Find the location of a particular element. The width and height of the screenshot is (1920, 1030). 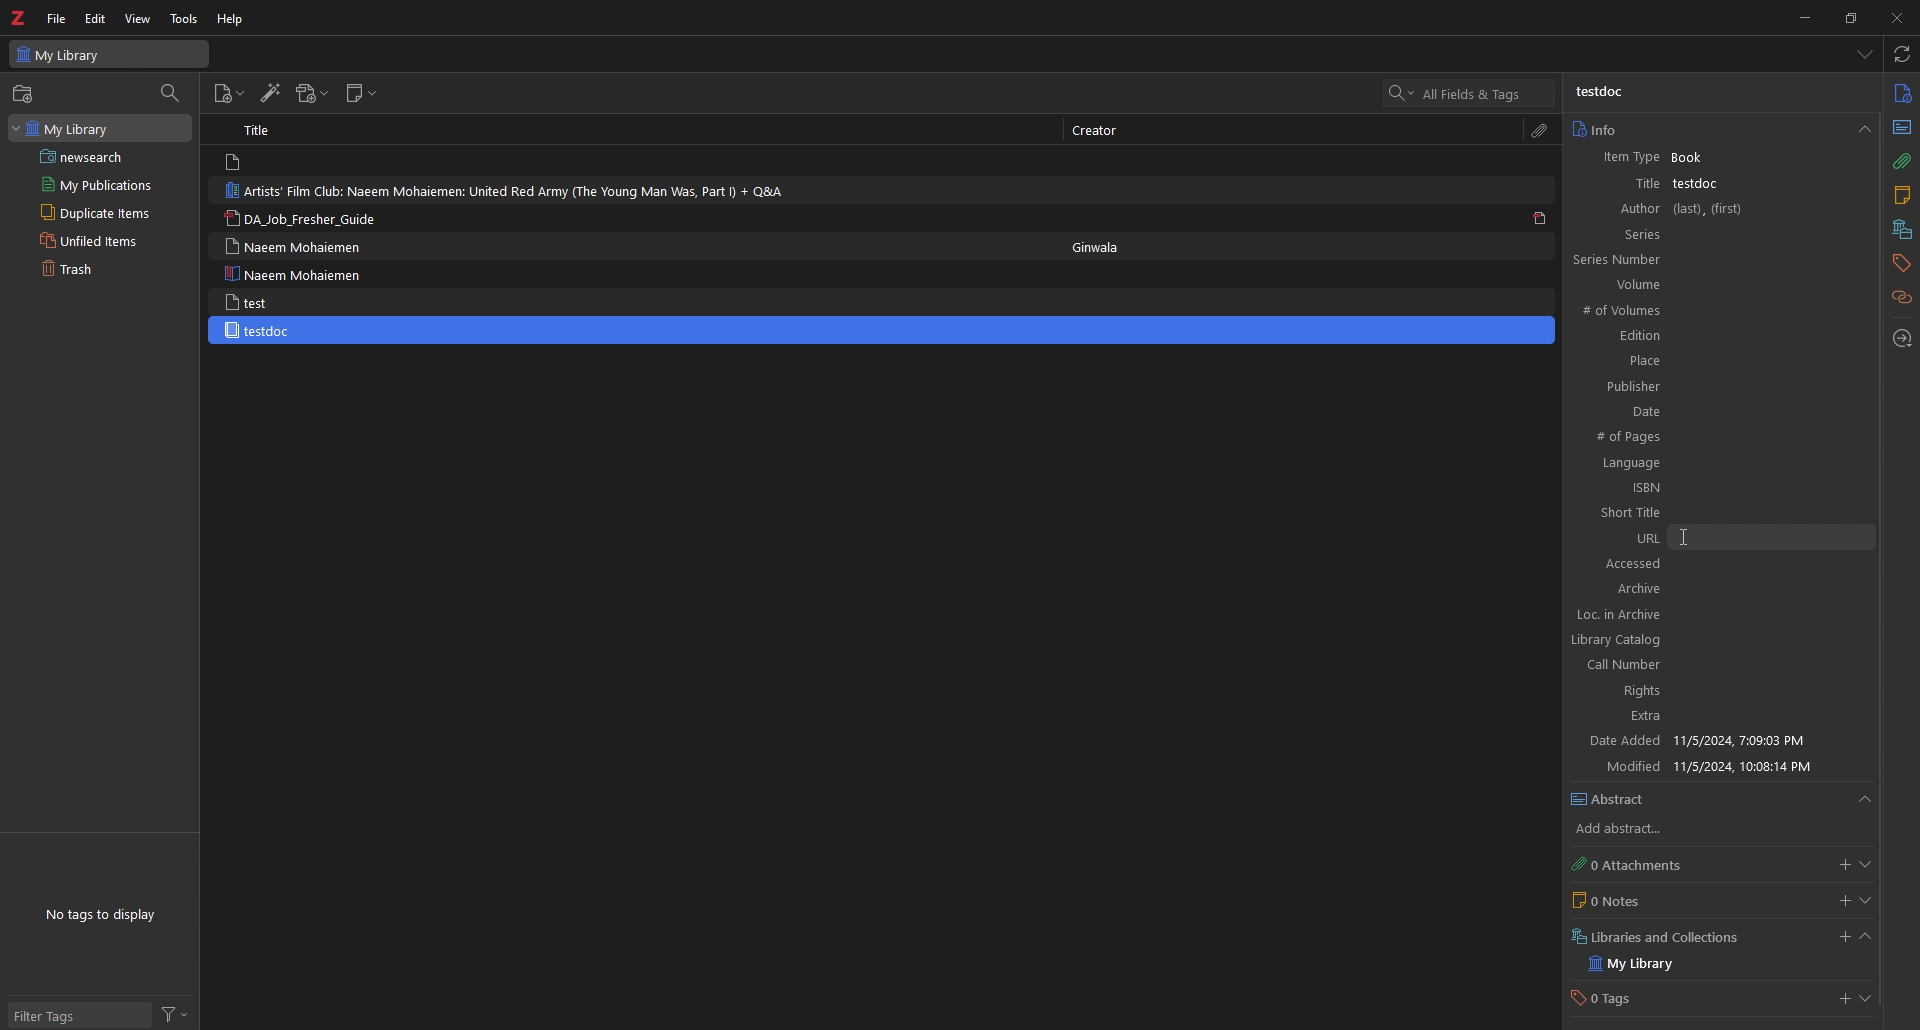

ISBN is located at coordinates (1704, 487).